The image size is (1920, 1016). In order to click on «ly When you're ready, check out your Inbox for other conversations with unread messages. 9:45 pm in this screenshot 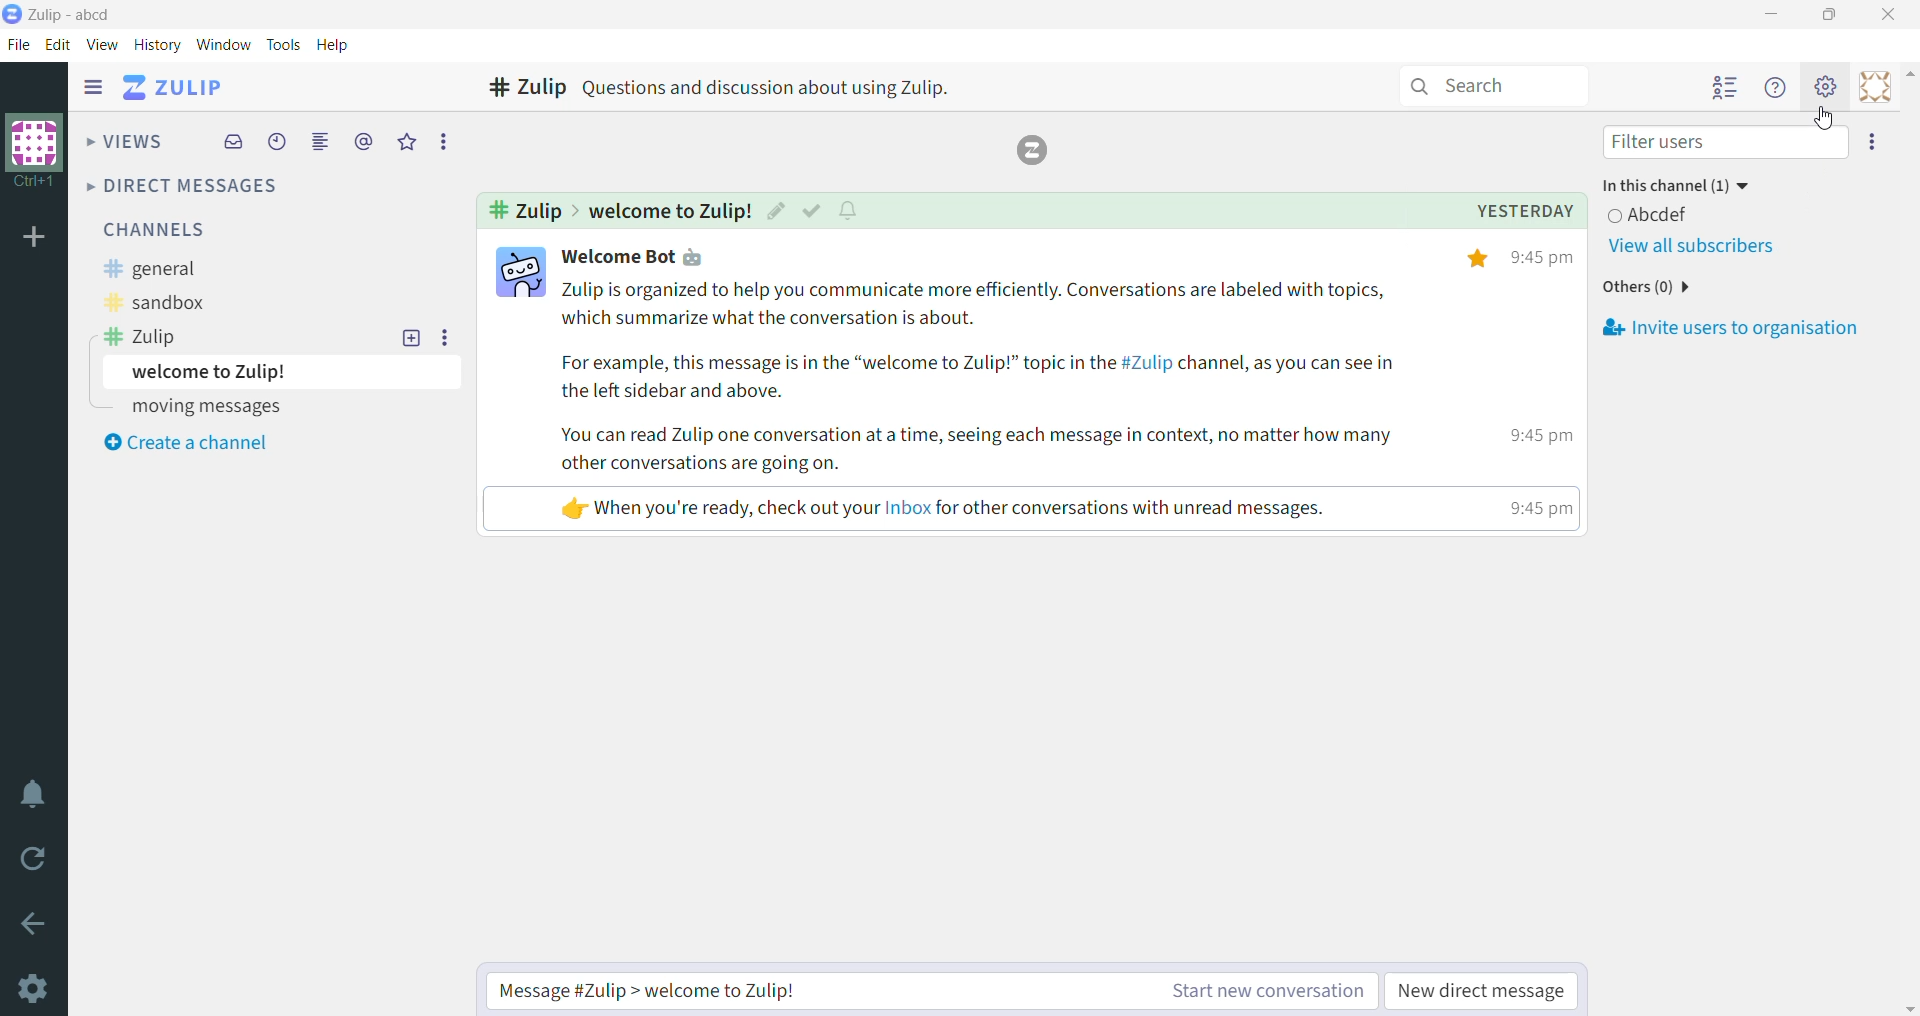, I will do `click(927, 510)`.